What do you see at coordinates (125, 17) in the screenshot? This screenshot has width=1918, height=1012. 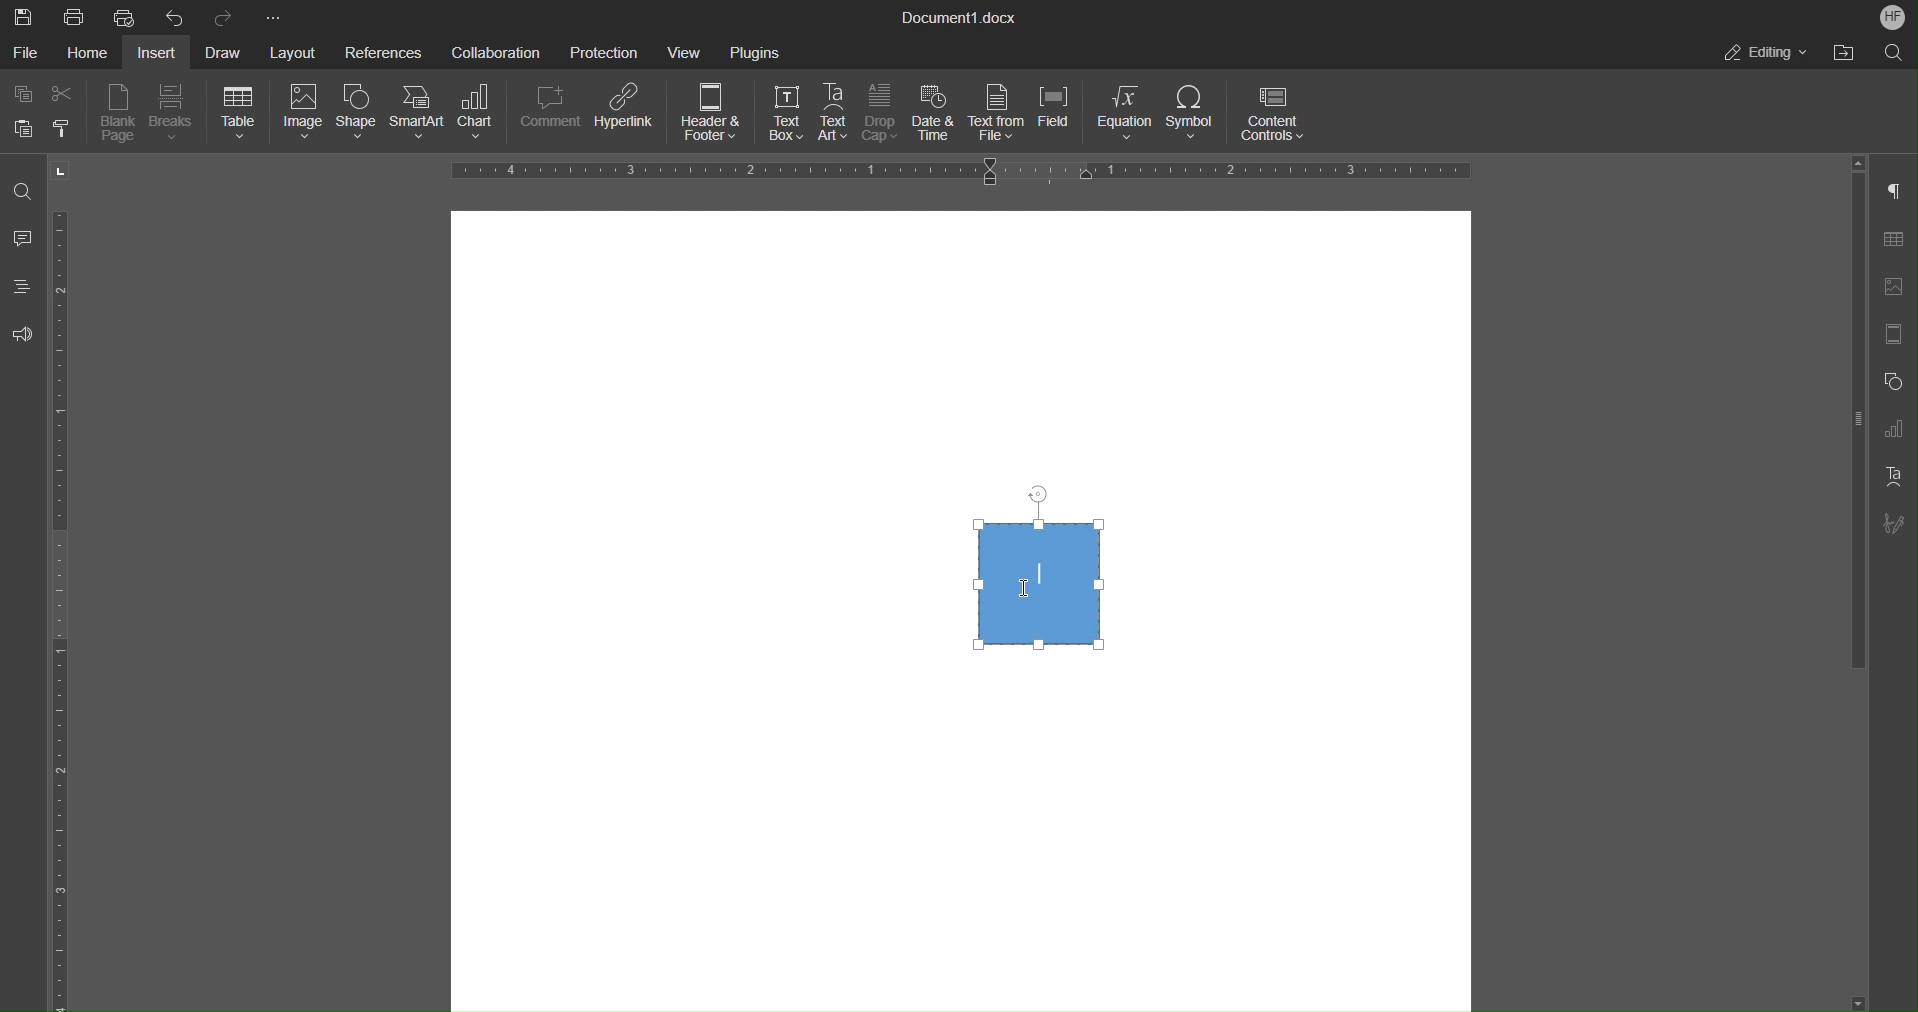 I see `Quick Print` at bounding box center [125, 17].